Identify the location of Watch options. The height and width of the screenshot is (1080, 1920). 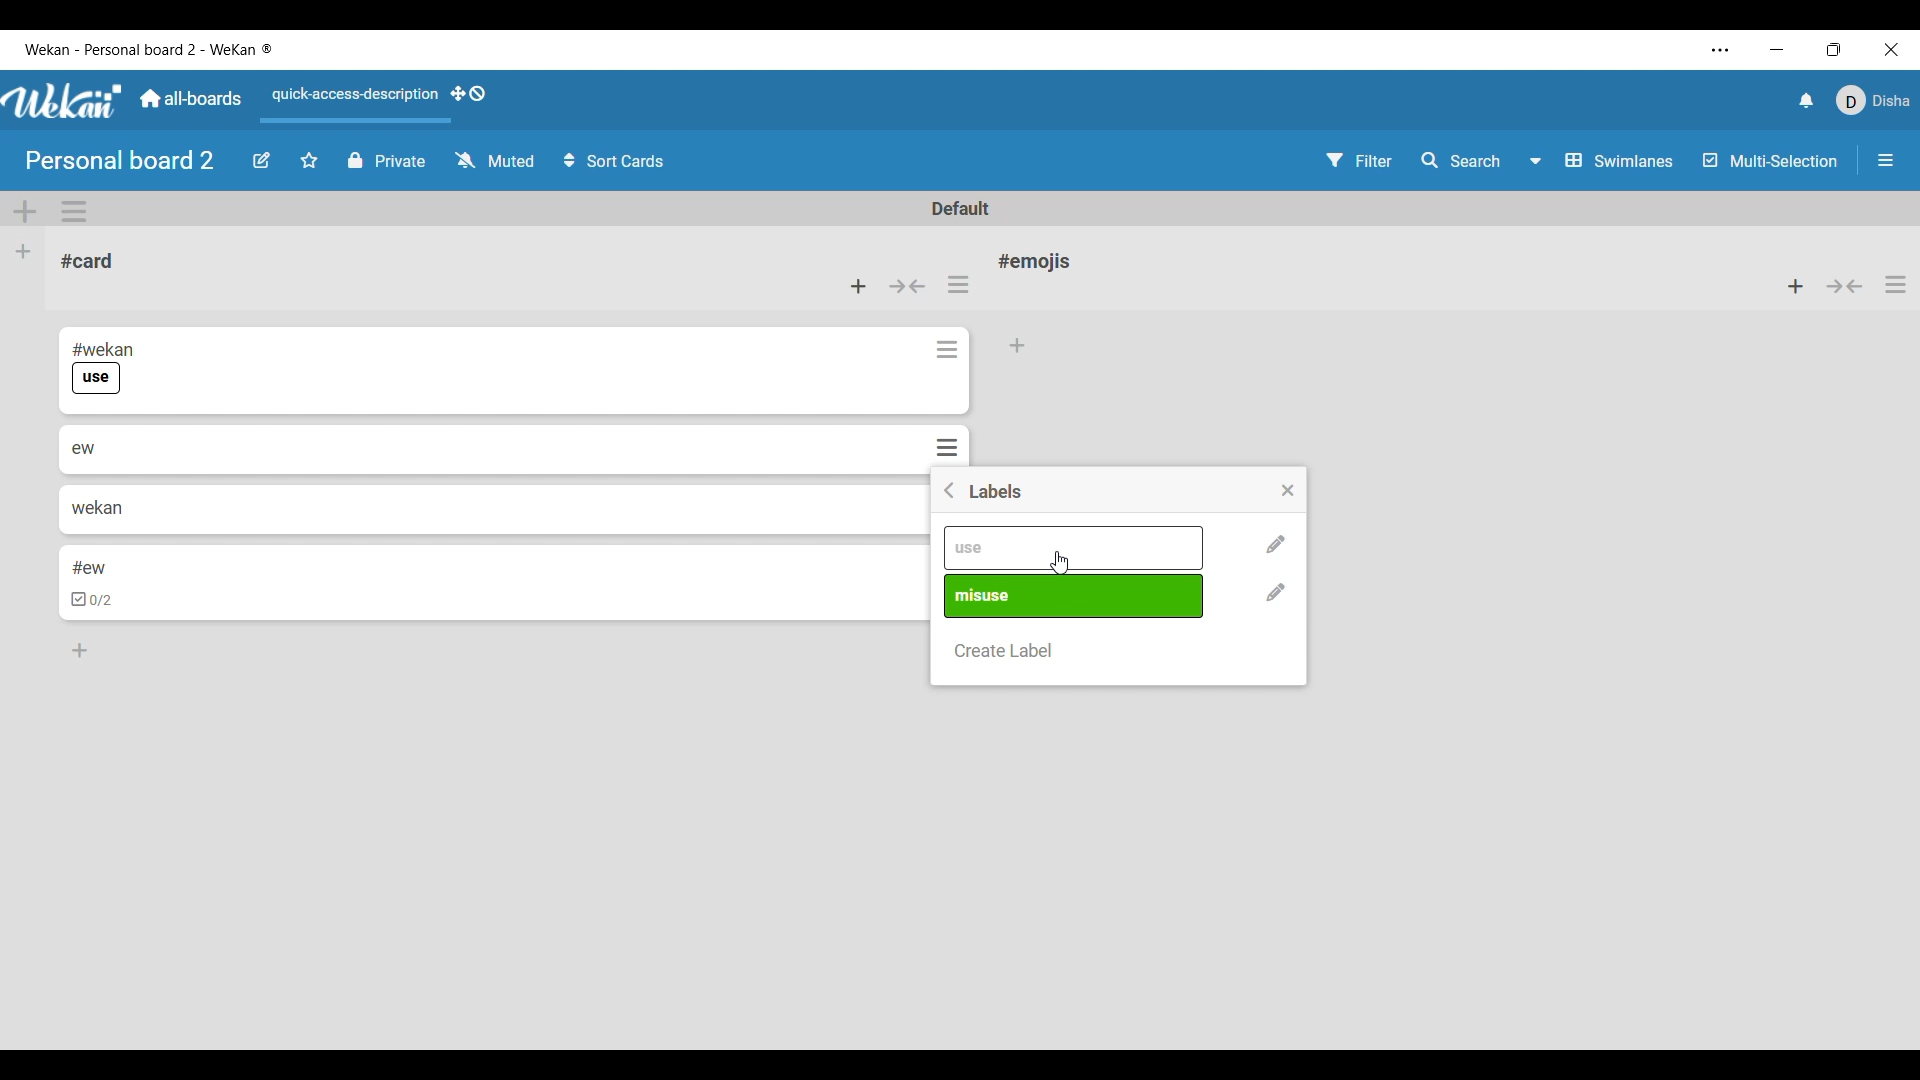
(495, 159).